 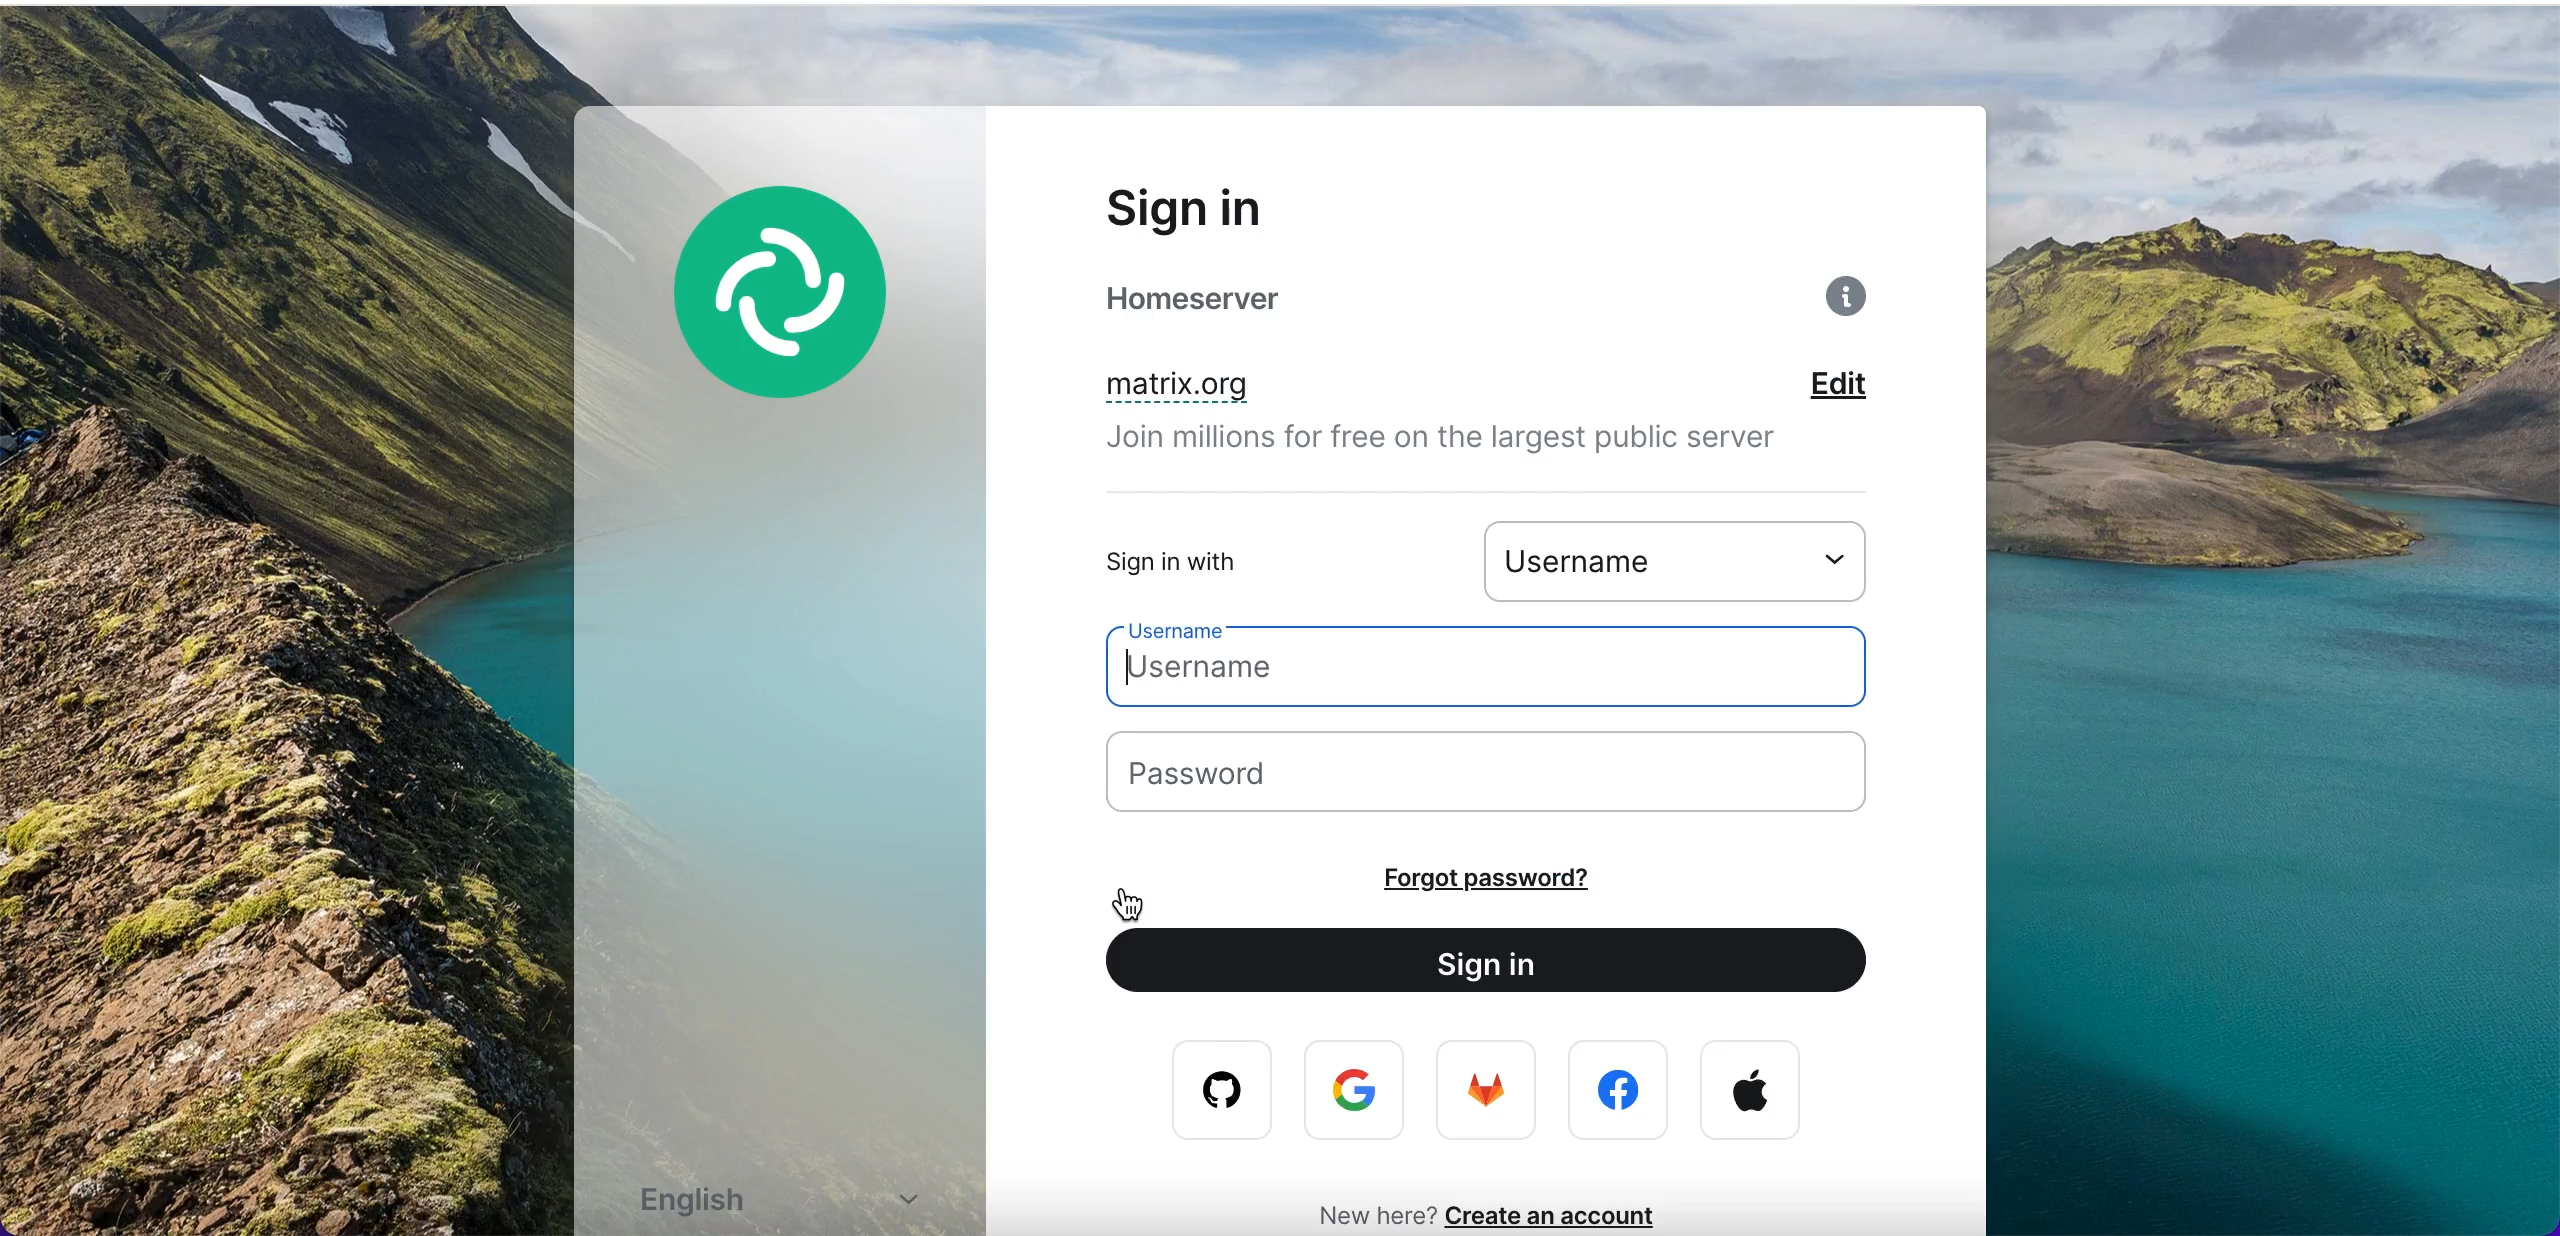 I want to click on sign in with, so click(x=1234, y=561).